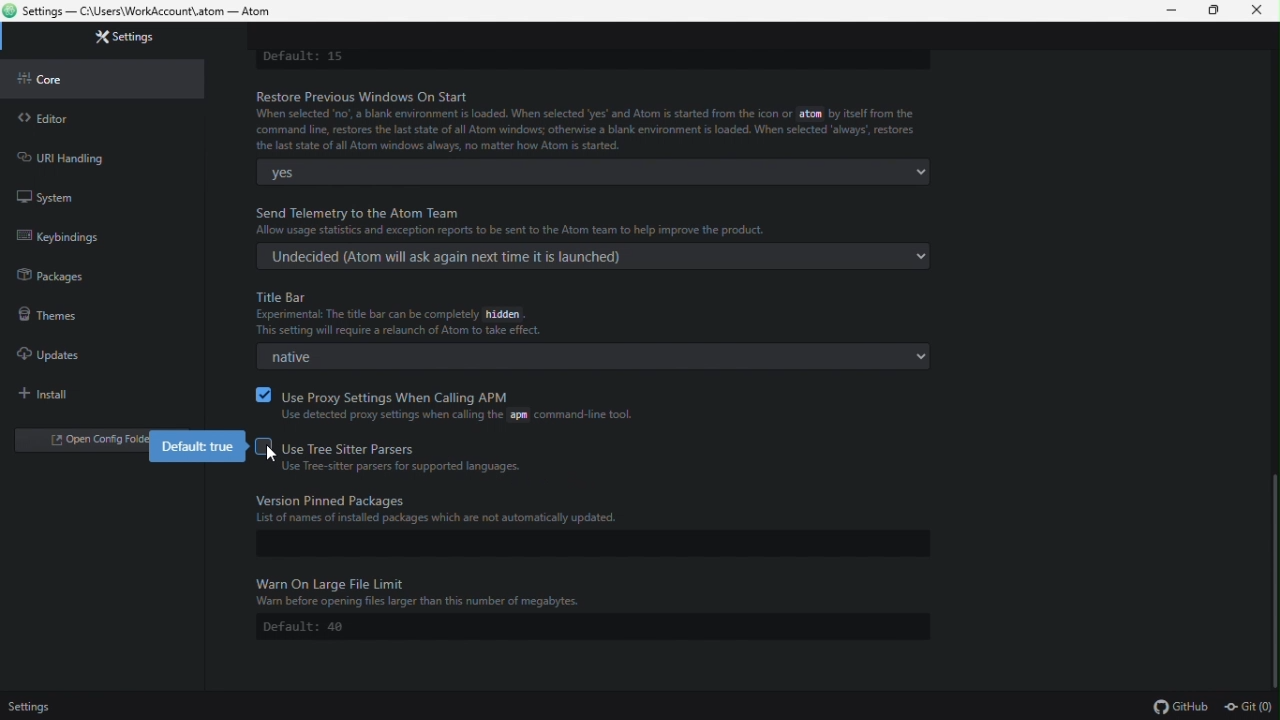 The height and width of the screenshot is (720, 1280). I want to click on scroll bar, so click(1273, 575).